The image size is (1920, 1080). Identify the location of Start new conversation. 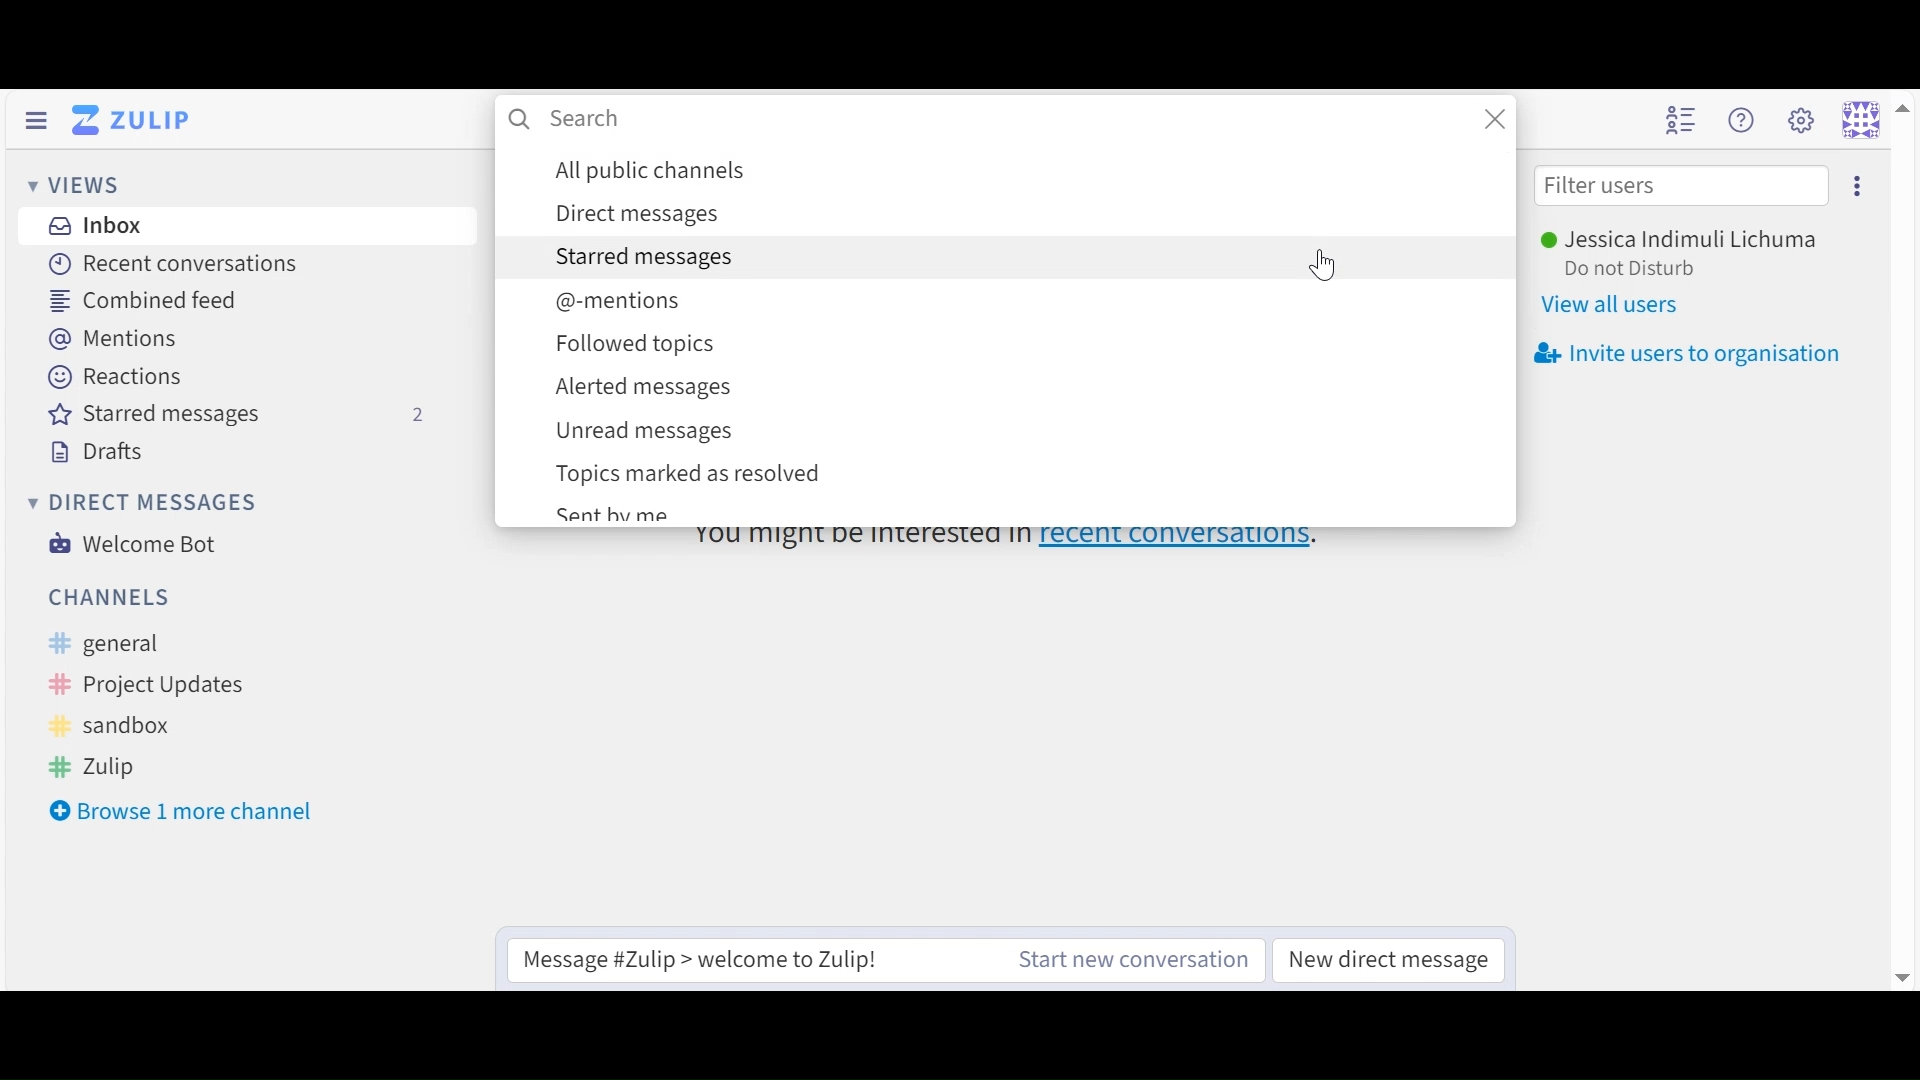
(1136, 958).